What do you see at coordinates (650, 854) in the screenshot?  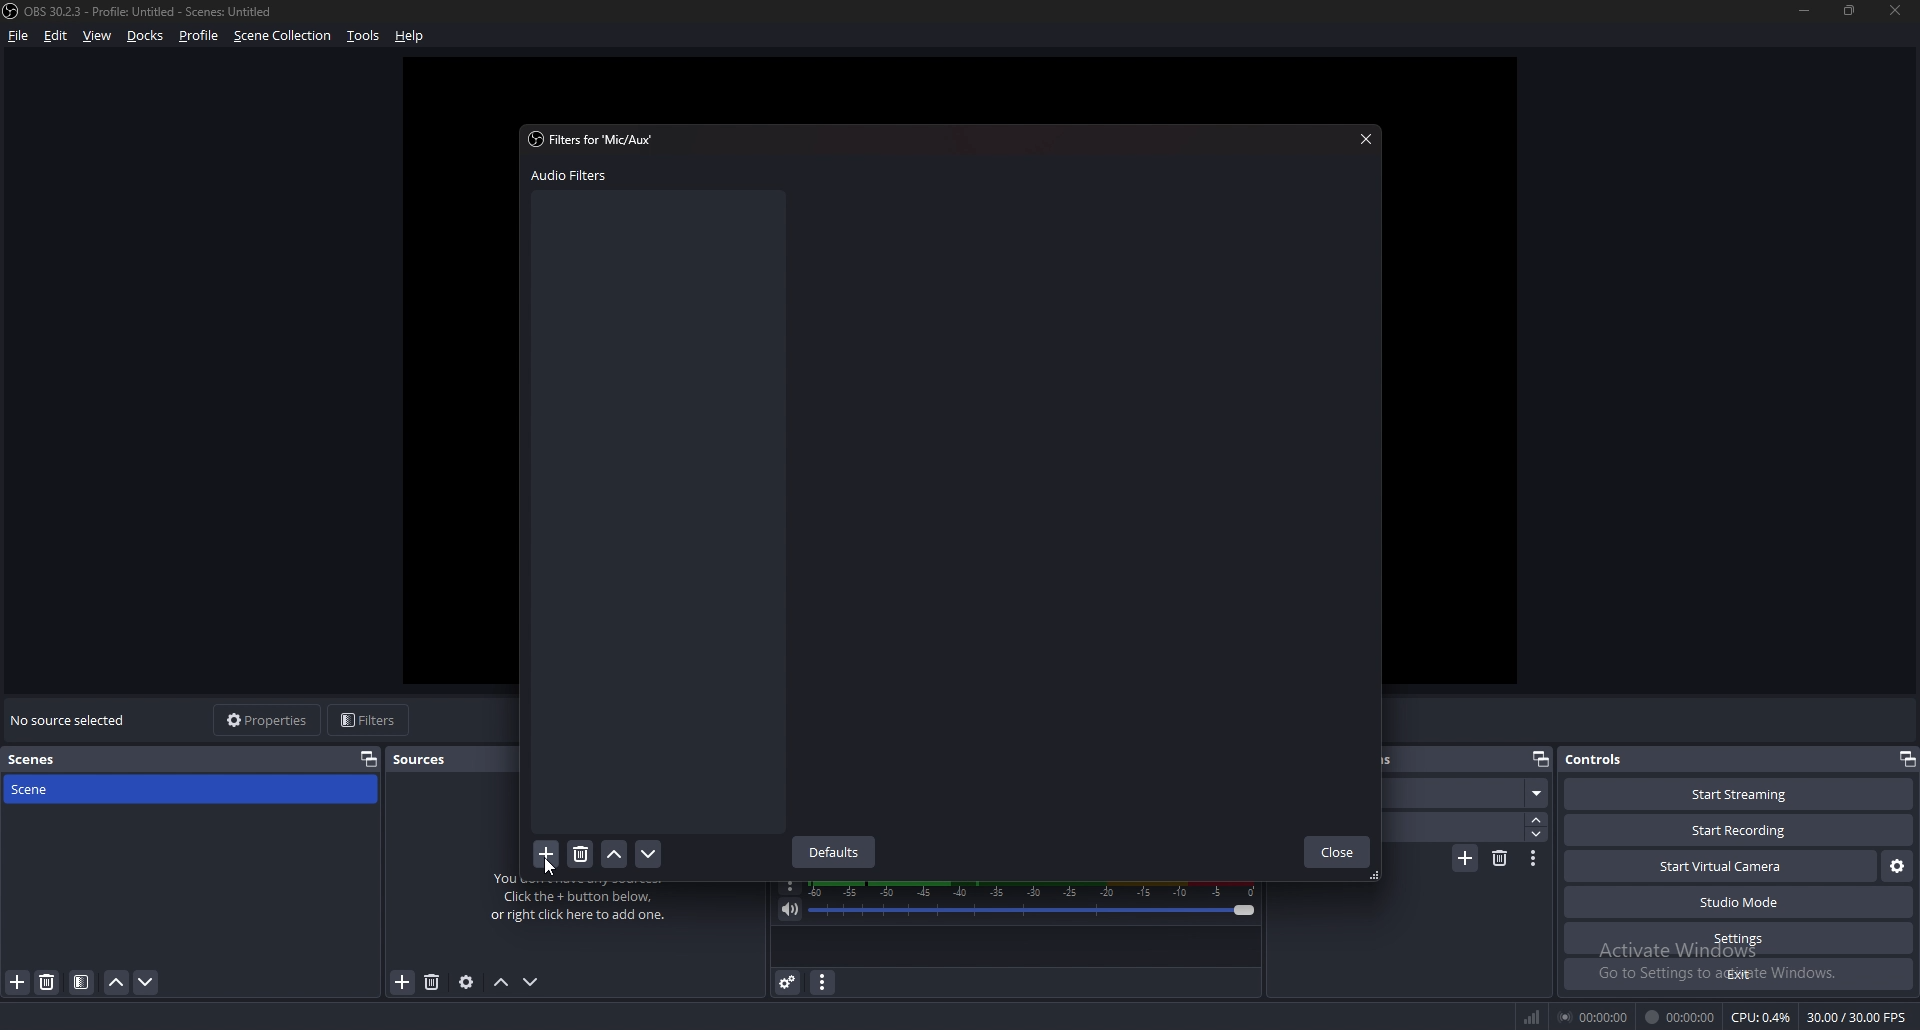 I see `move filter down` at bounding box center [650, 854].